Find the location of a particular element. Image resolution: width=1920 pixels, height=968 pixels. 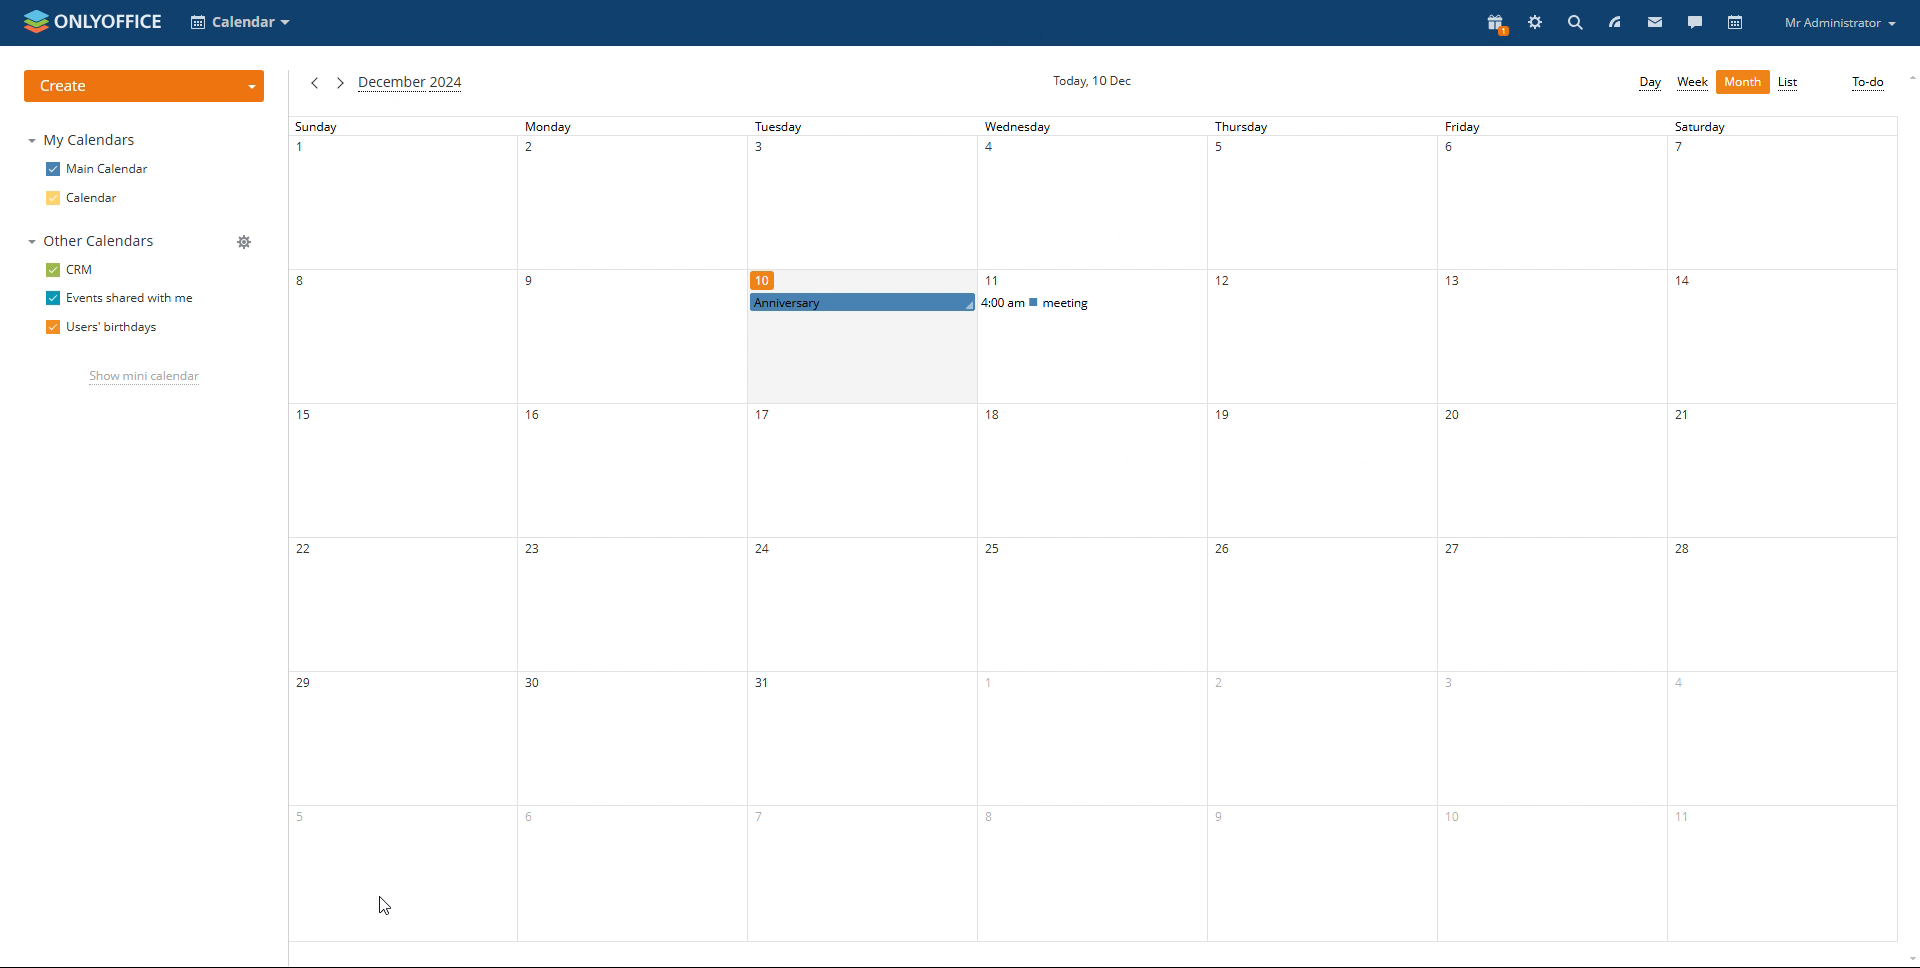

week view is located at coordinates (1693, 82).